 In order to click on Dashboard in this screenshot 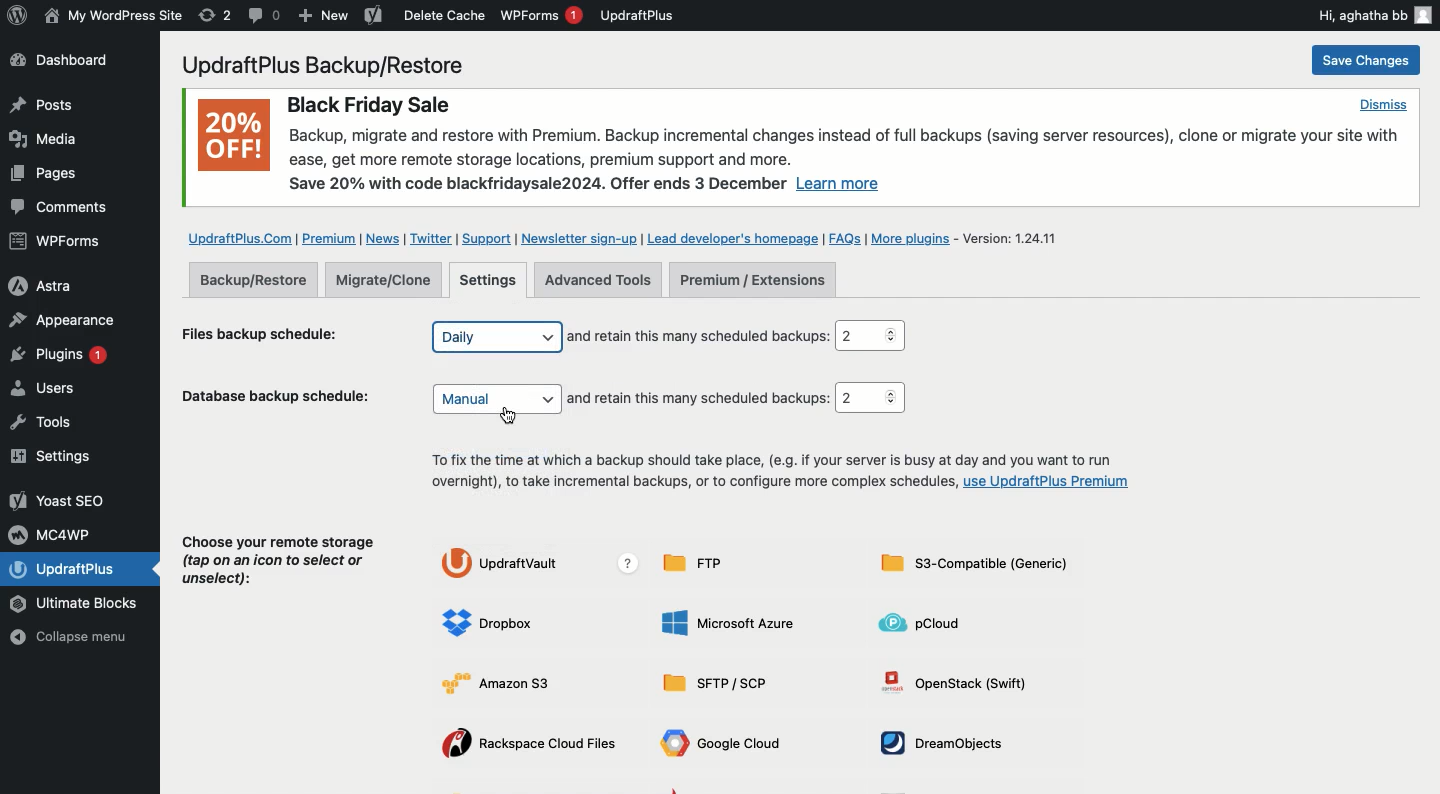, I will do `click(72, 62)`.